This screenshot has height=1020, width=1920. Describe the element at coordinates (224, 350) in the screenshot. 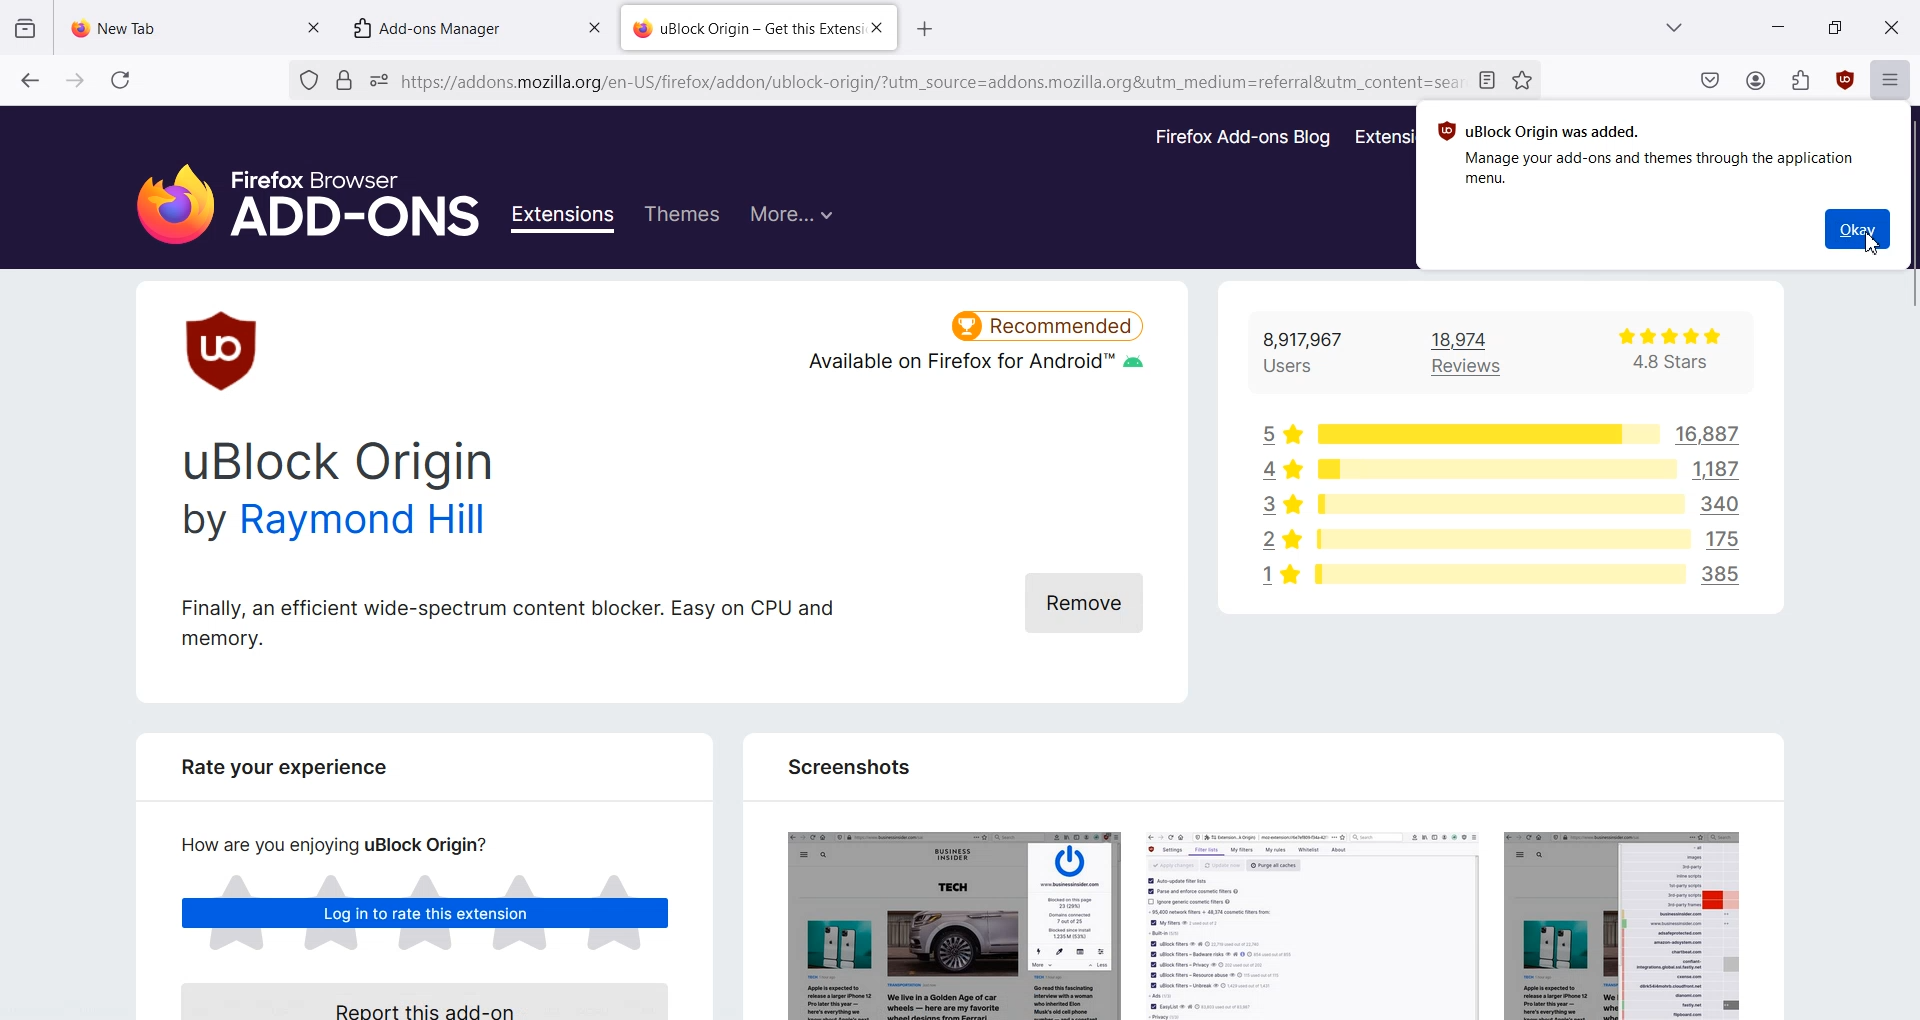

I see `uBlock origin Logo` at that location.